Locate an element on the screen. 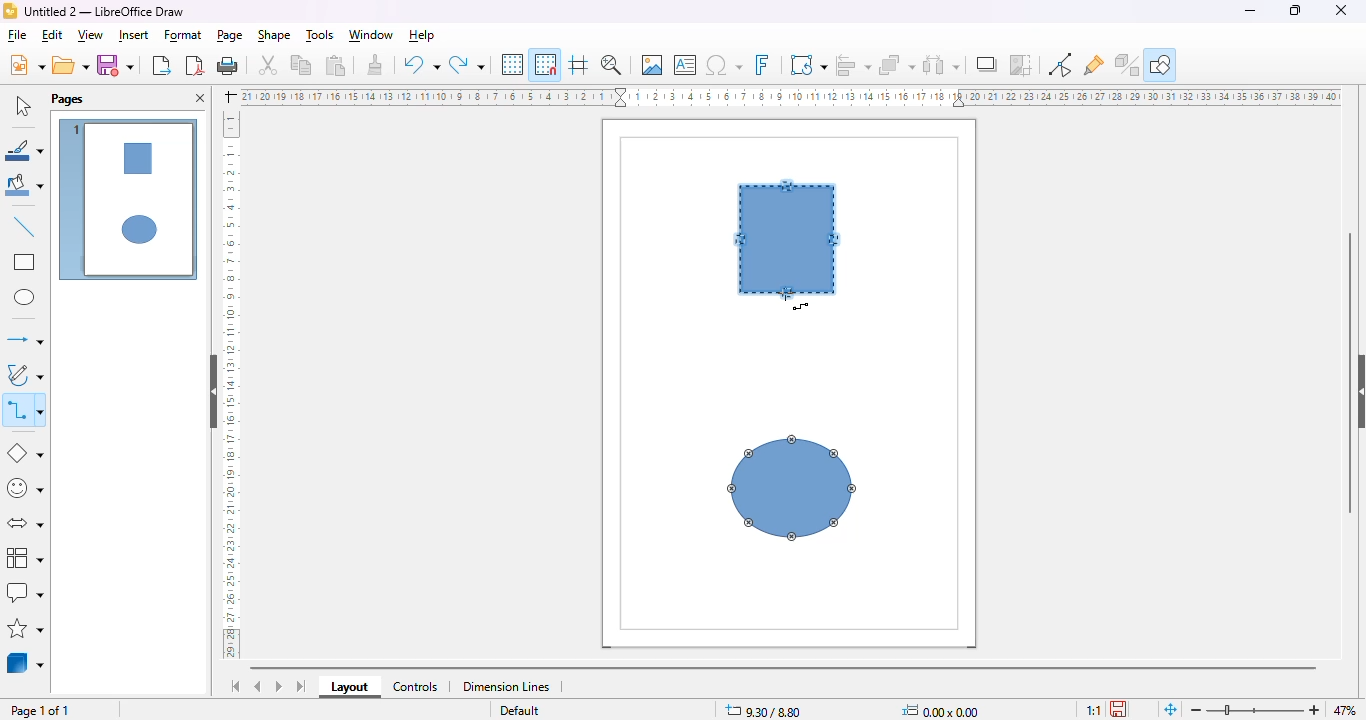 This screenshot has width=1366, height=720. select is located at coordinates (23, 104).